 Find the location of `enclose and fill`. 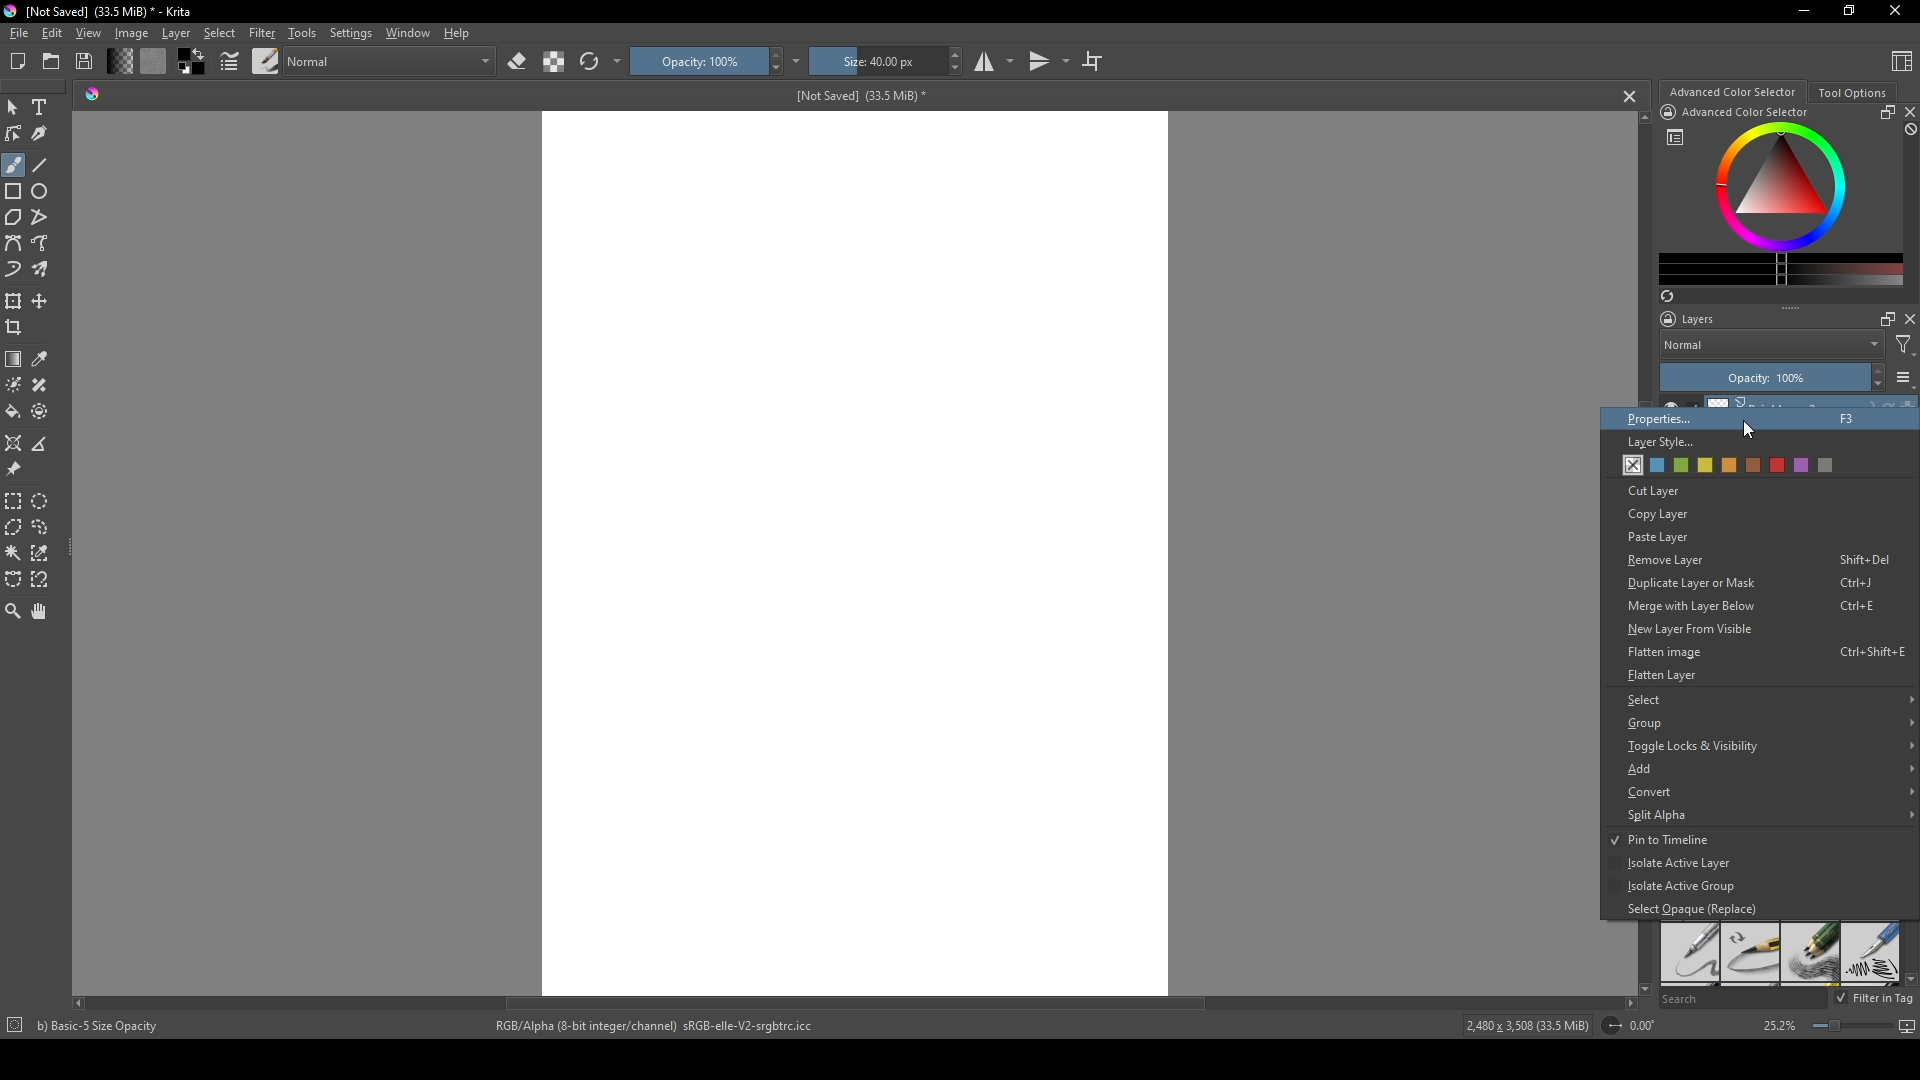

enclose and fill is located at coordinates (42, 411).